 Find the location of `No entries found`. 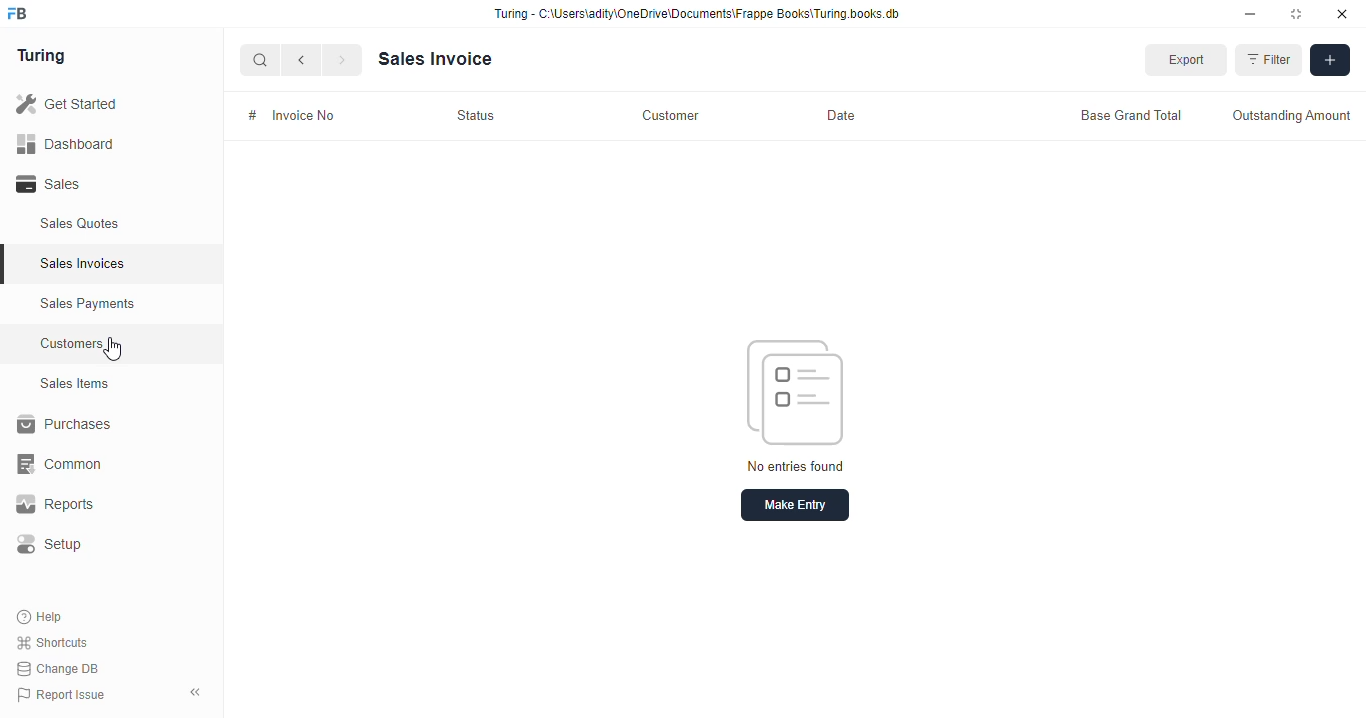

No entries found is located at coordinates (804, 399).